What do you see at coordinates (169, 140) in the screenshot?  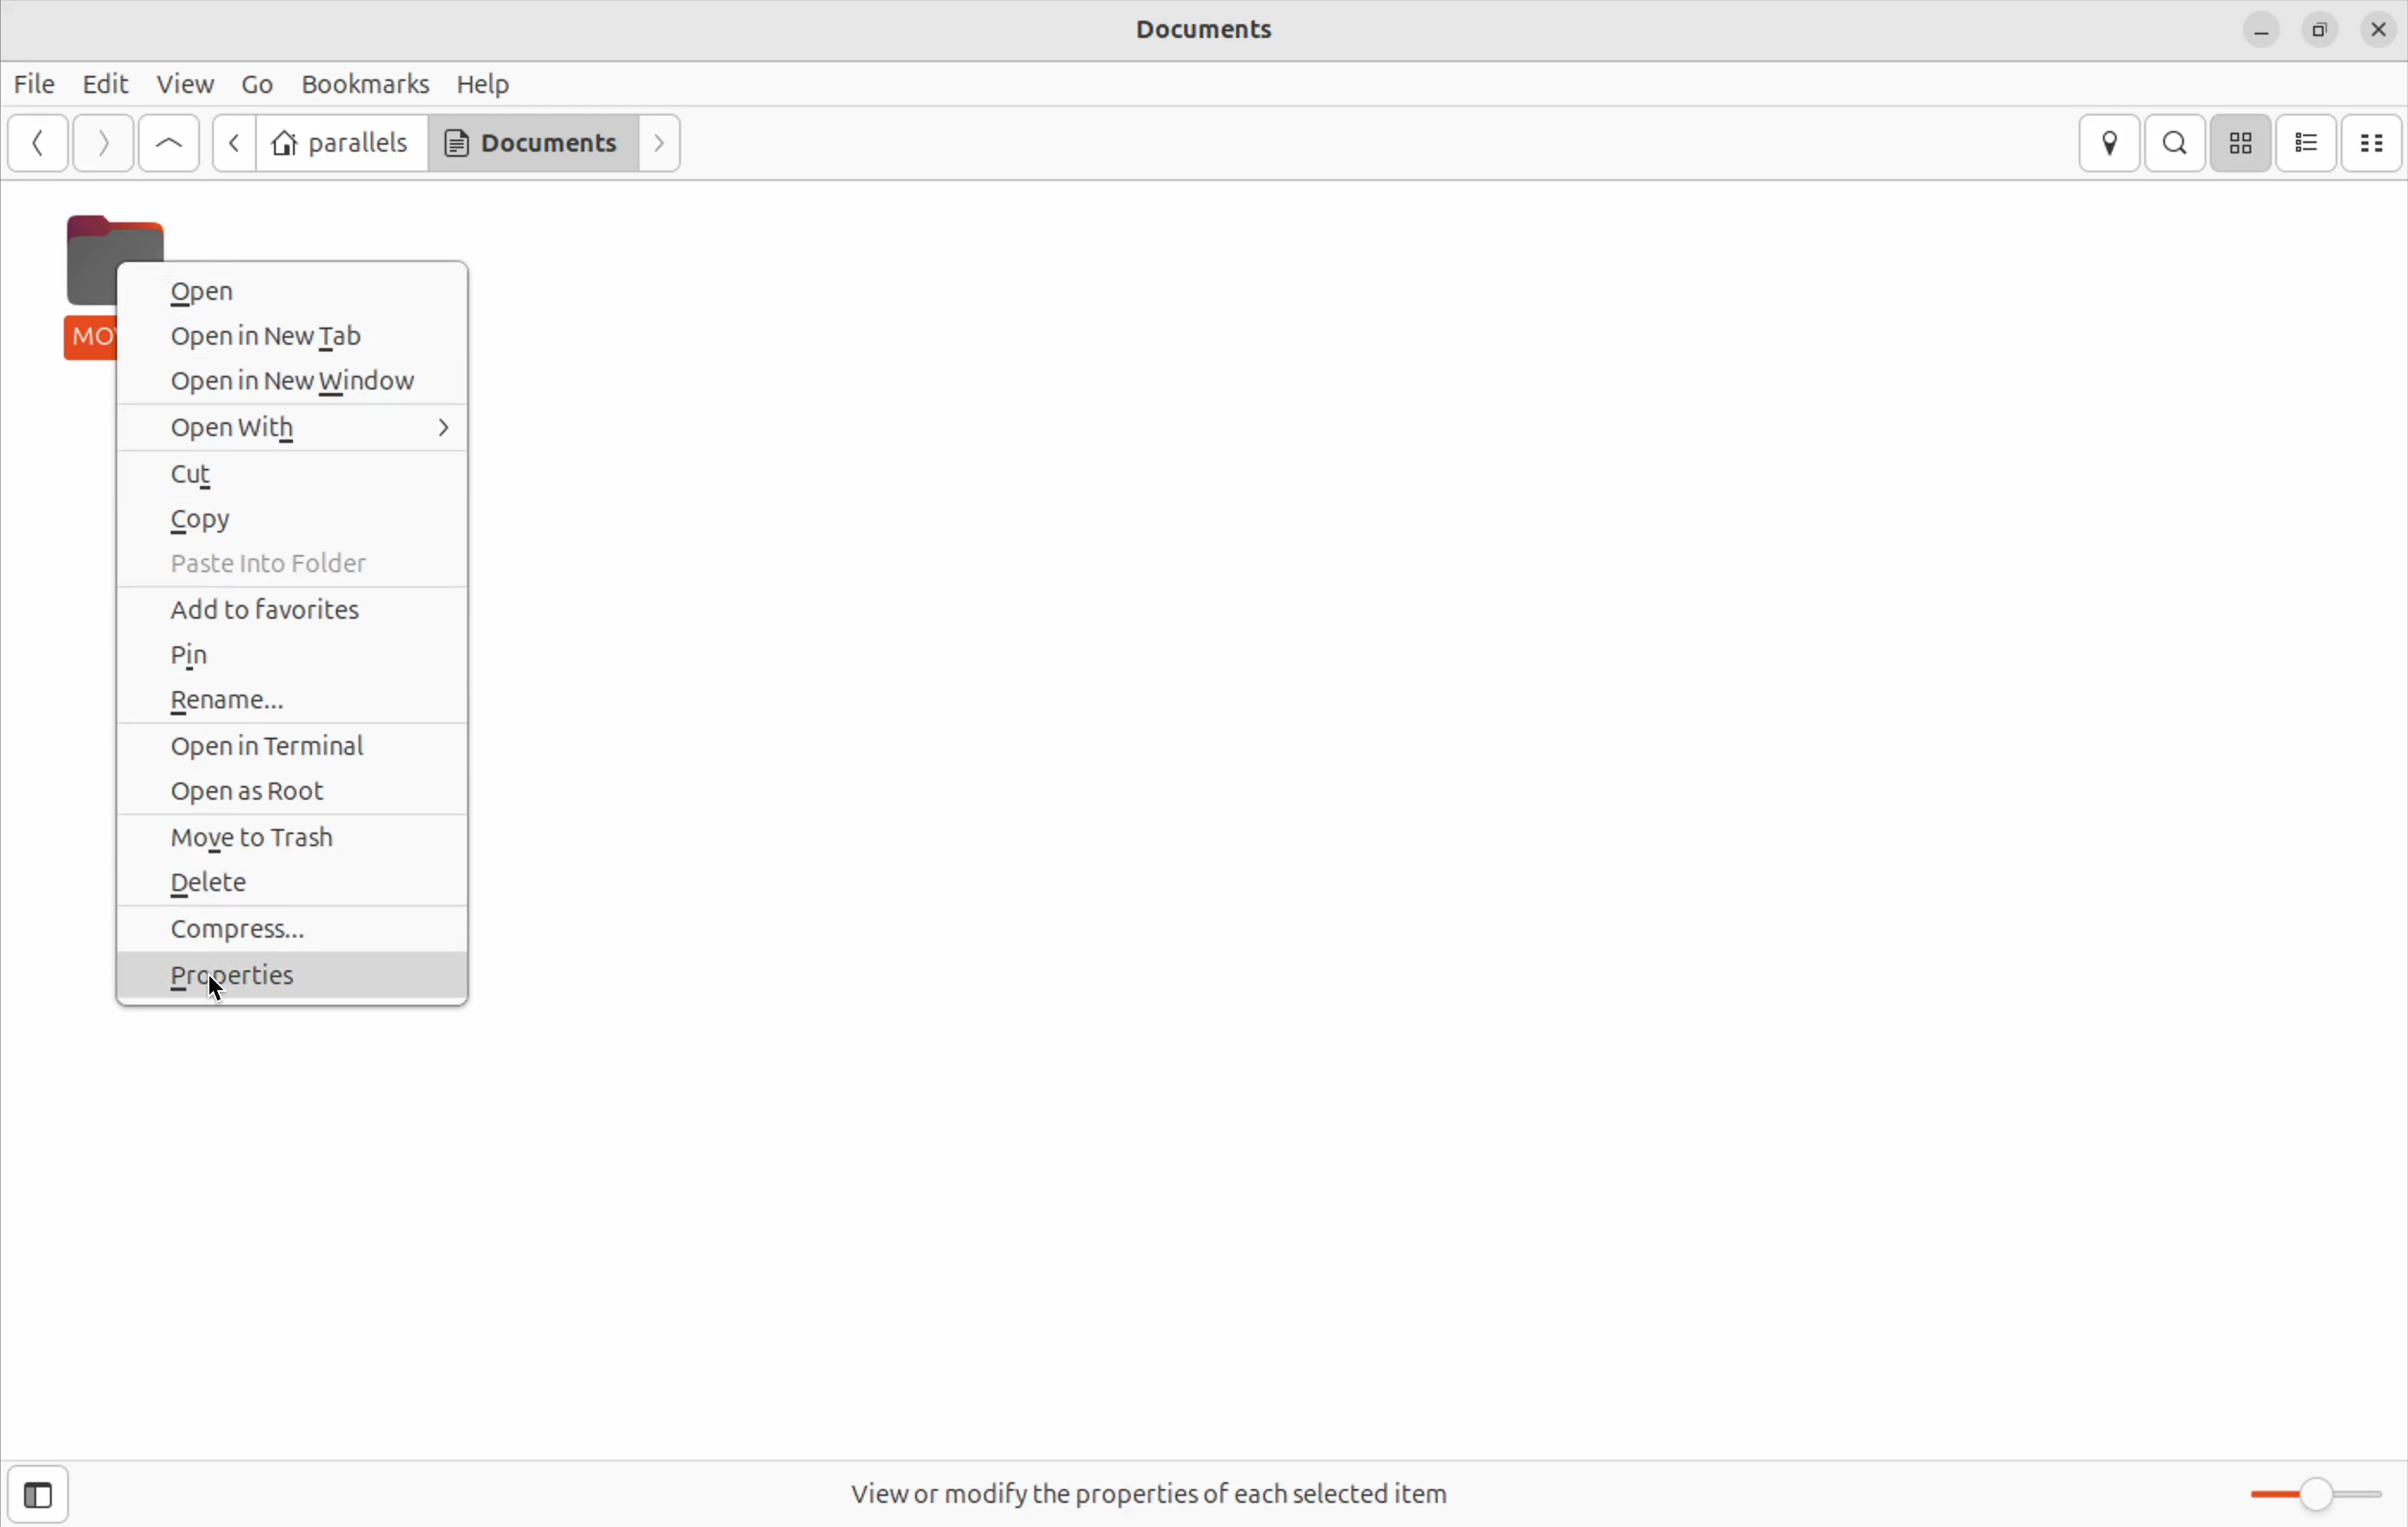 I see `Go up` at bounding box center [169, 140].